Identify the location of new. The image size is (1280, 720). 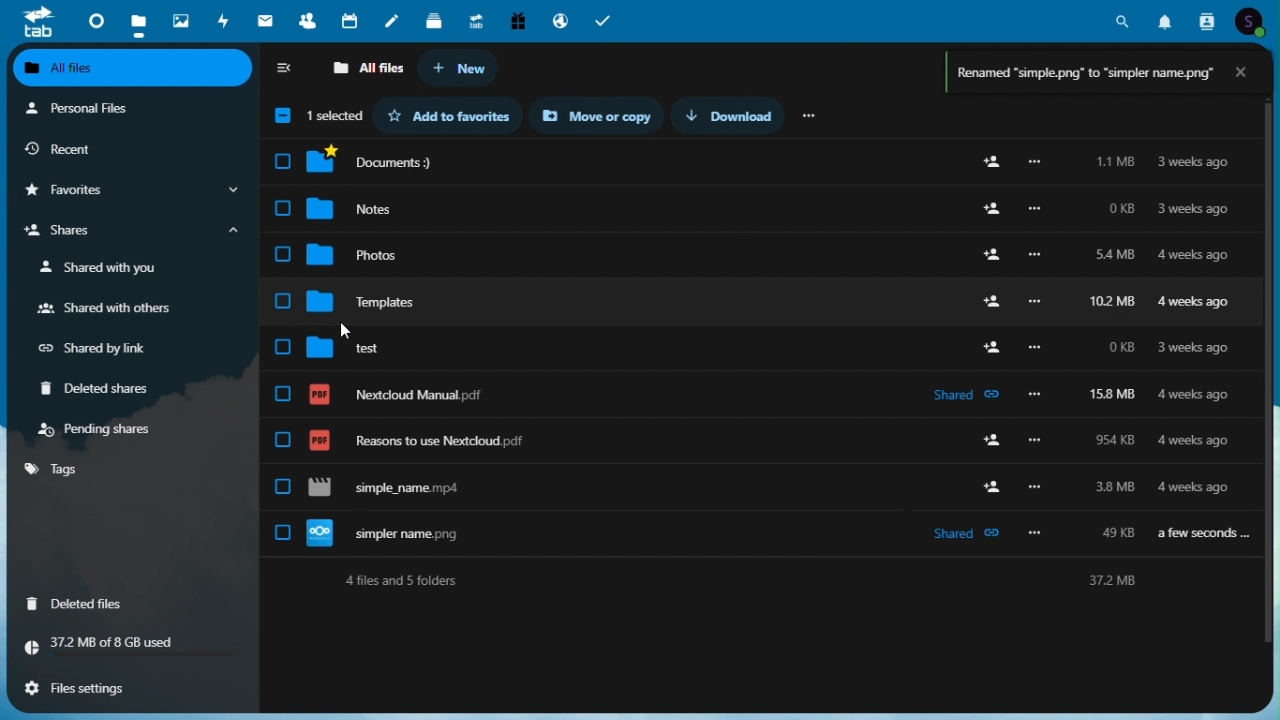
(459, 69).